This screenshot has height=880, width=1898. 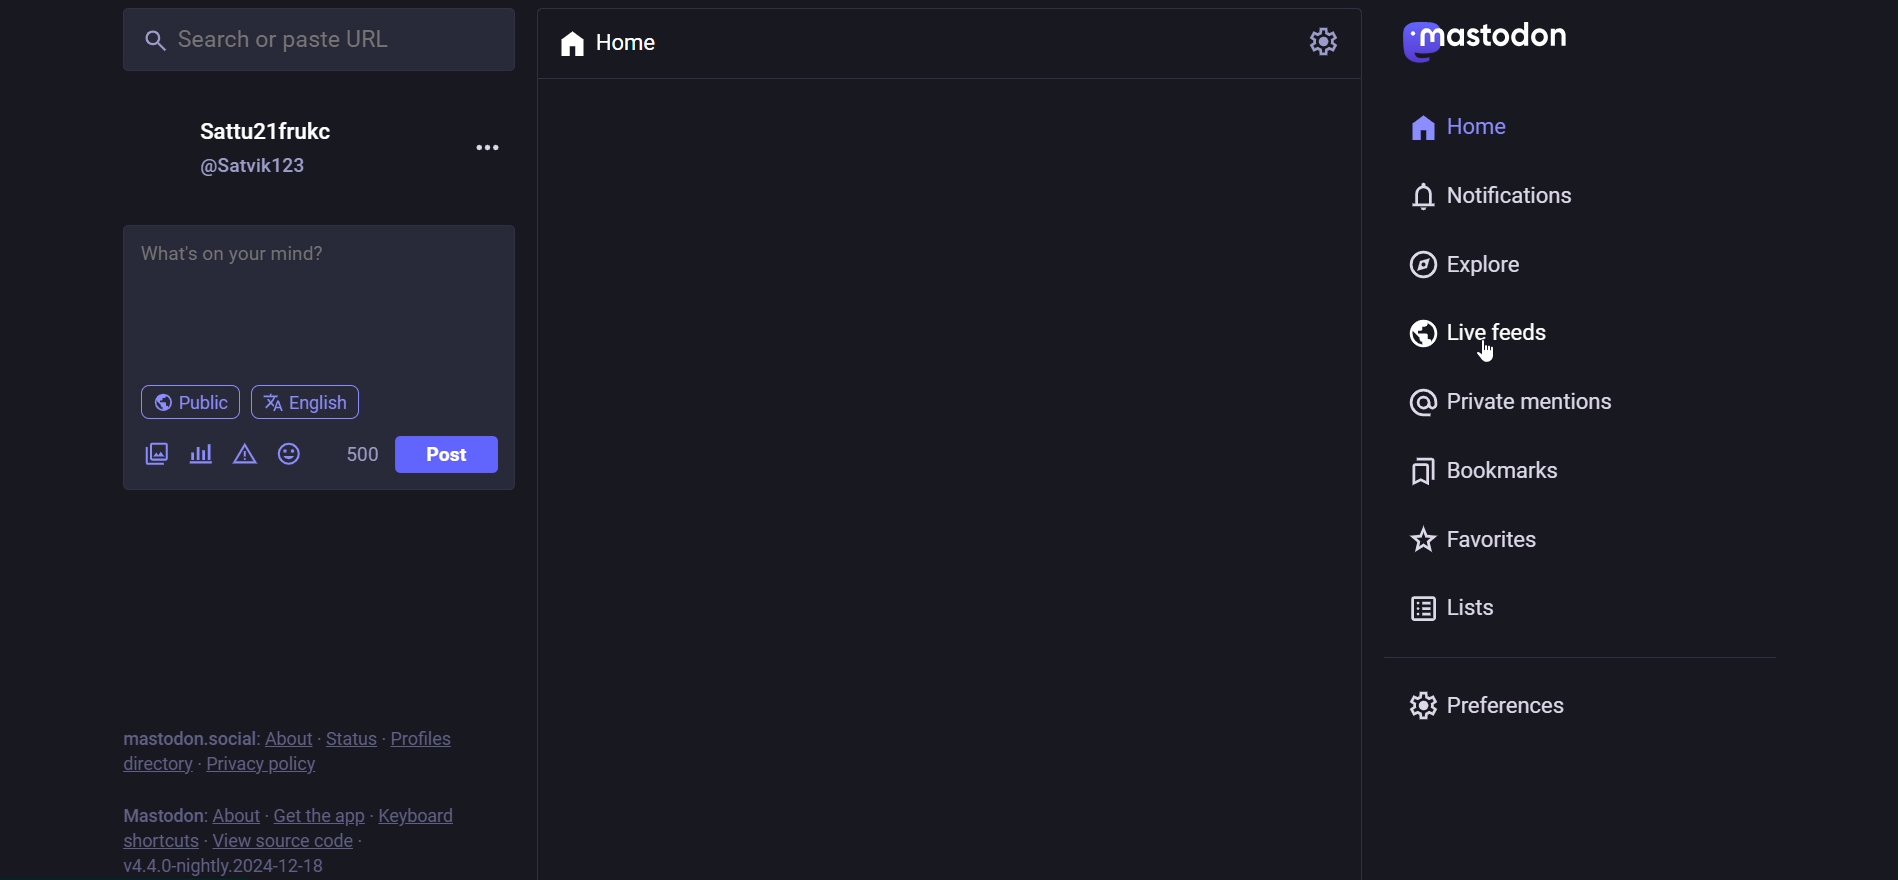 I want to click on public, so click(x=191, y=403).